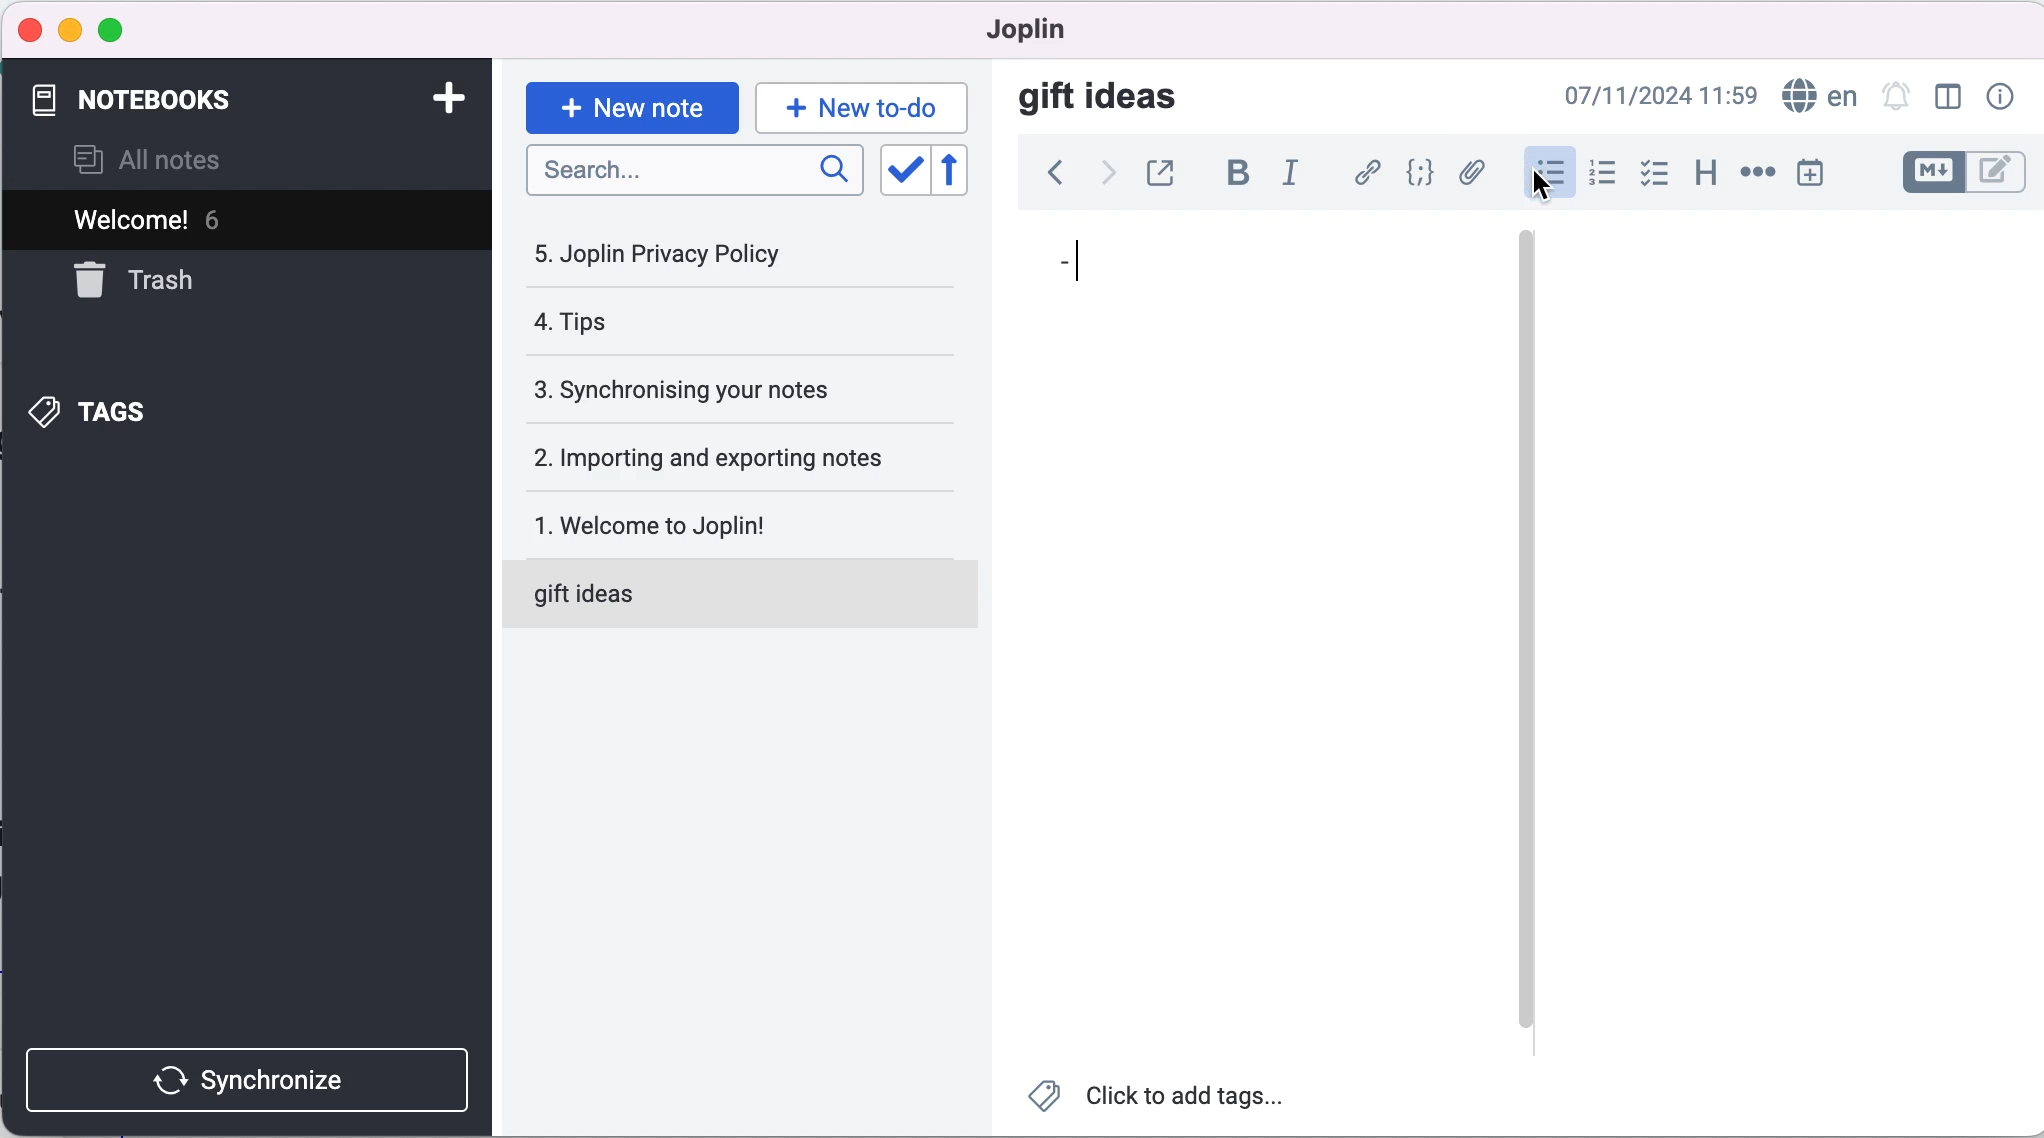 The image size is (2044, 1138). What do you see at coordinates (1602, 174) in the screenshot?
I see `numbered list` at bounding box center [1602, 174].